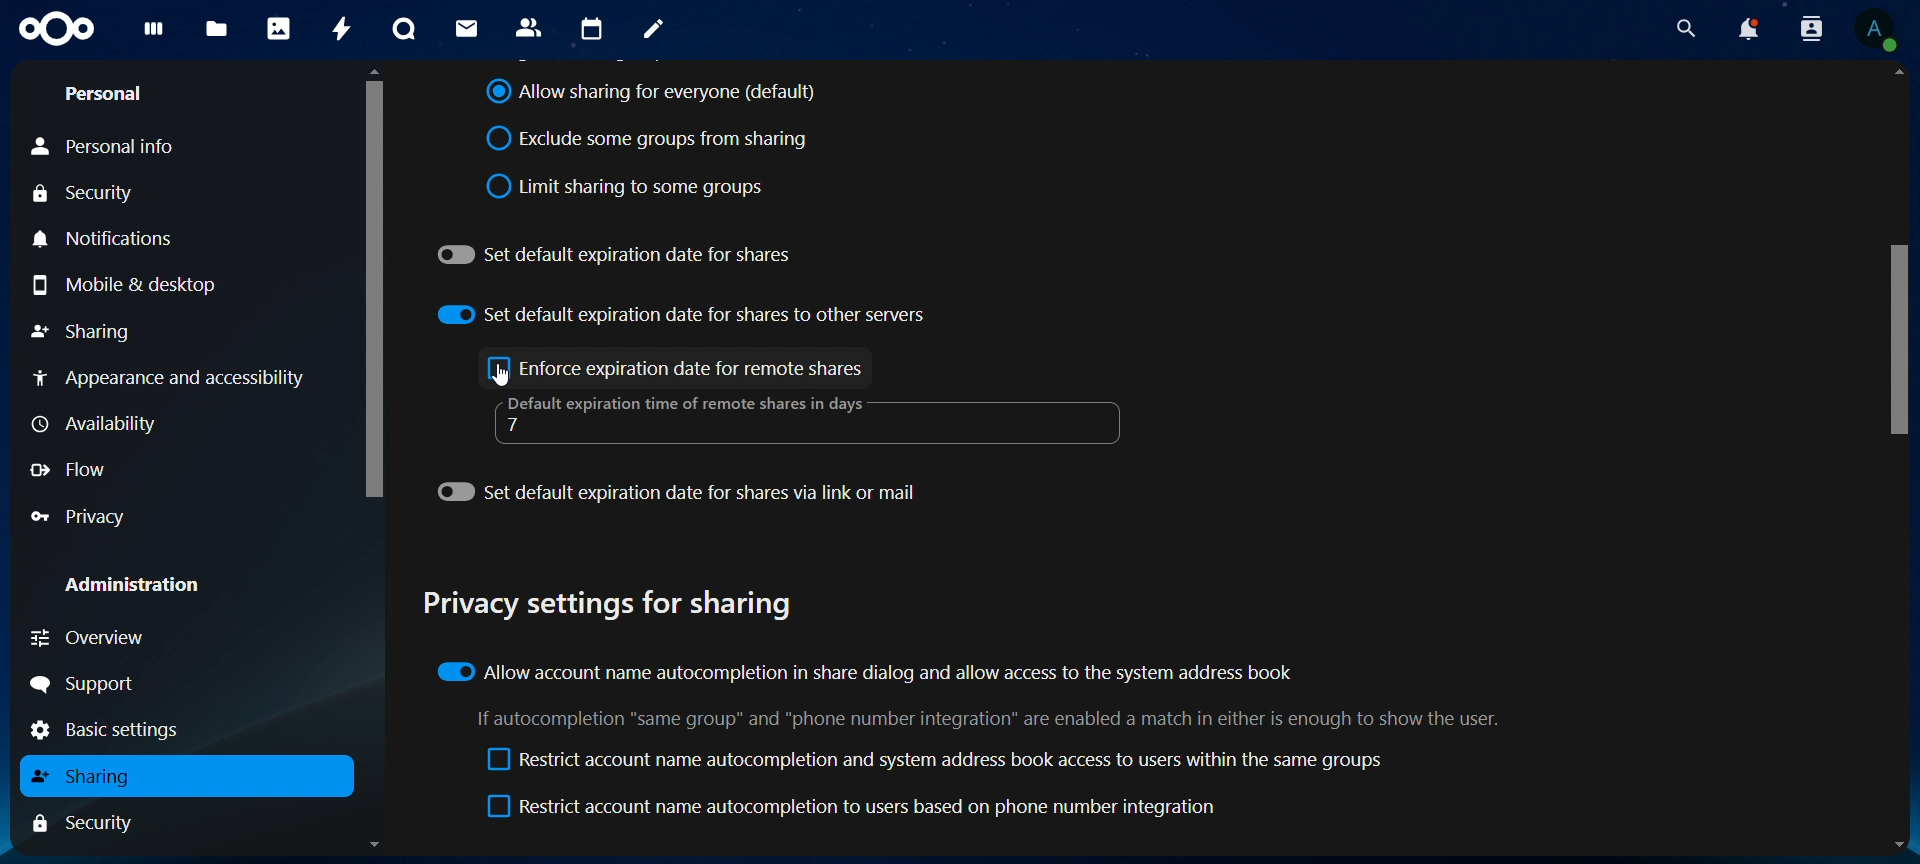 The height and width of the screenshot is (864, 1920). Describe the element at coordinates (278, 27) in the screenshot. I see `photos` at that location.